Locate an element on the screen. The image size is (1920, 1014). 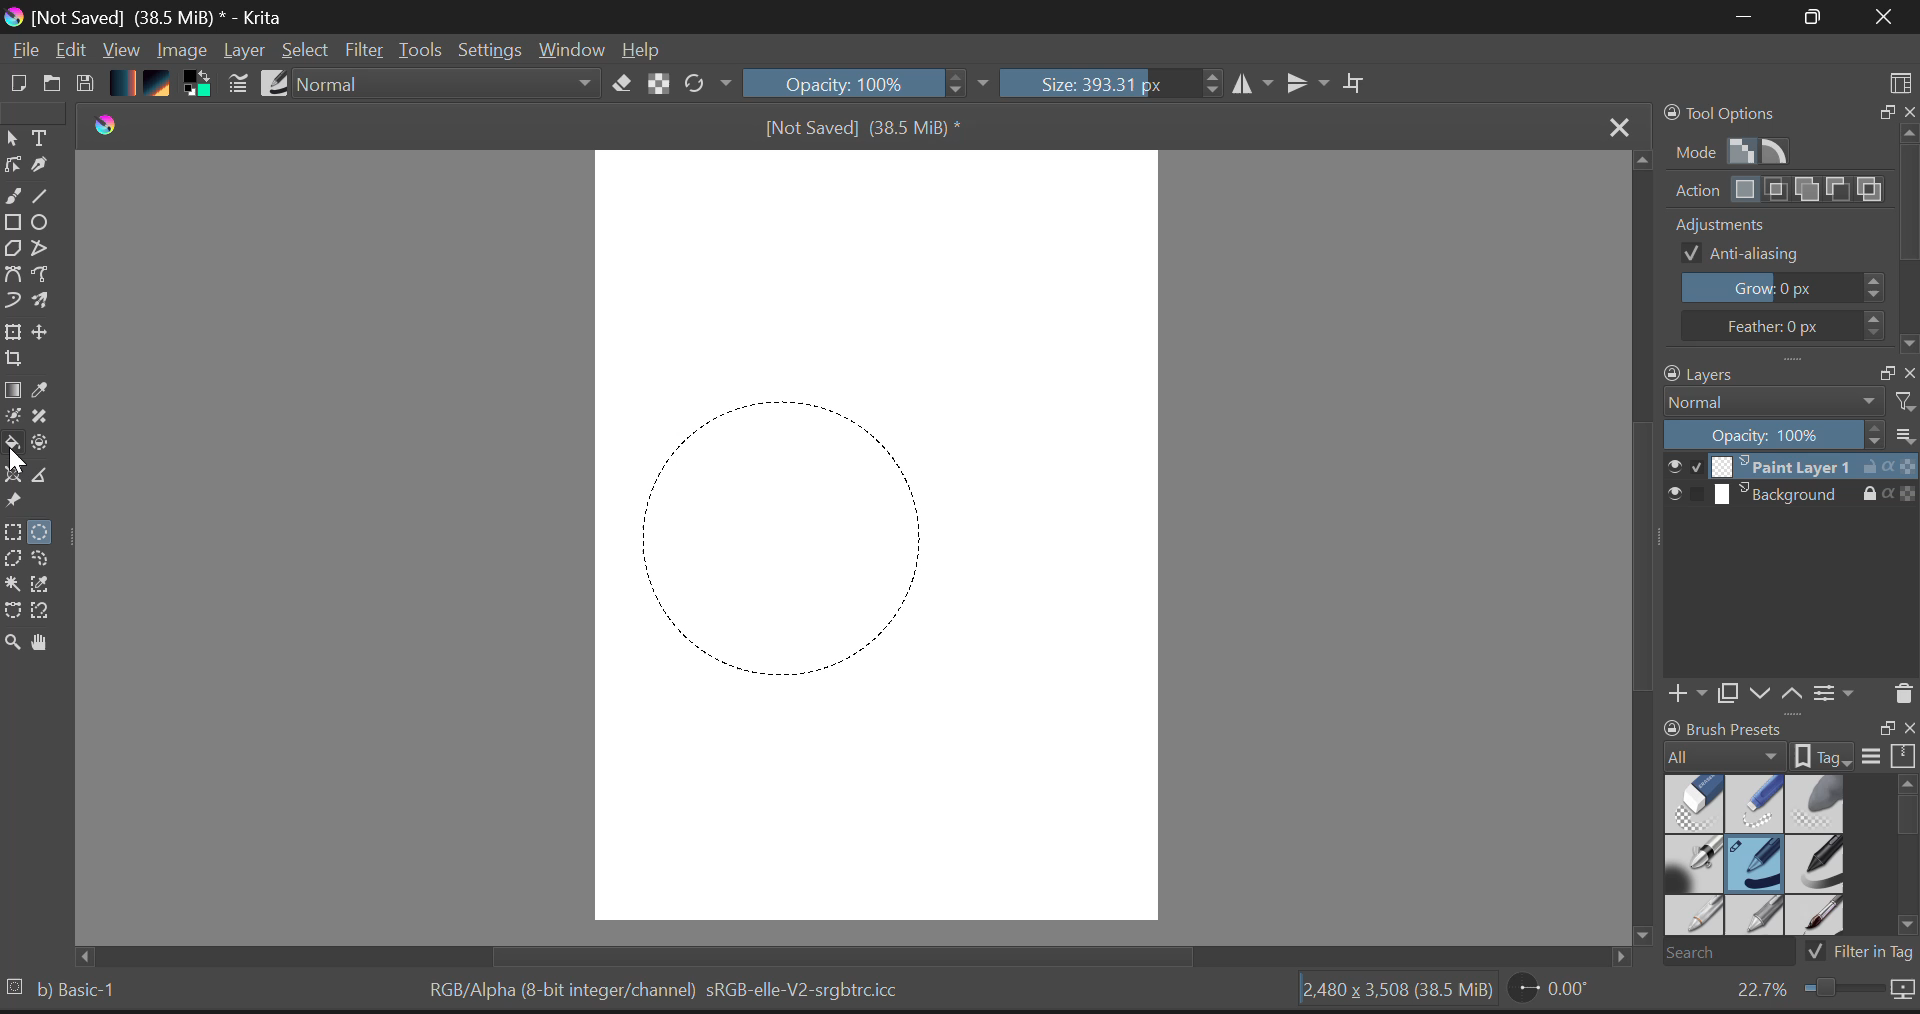
File Name & size is located at coordinates (862, 127).